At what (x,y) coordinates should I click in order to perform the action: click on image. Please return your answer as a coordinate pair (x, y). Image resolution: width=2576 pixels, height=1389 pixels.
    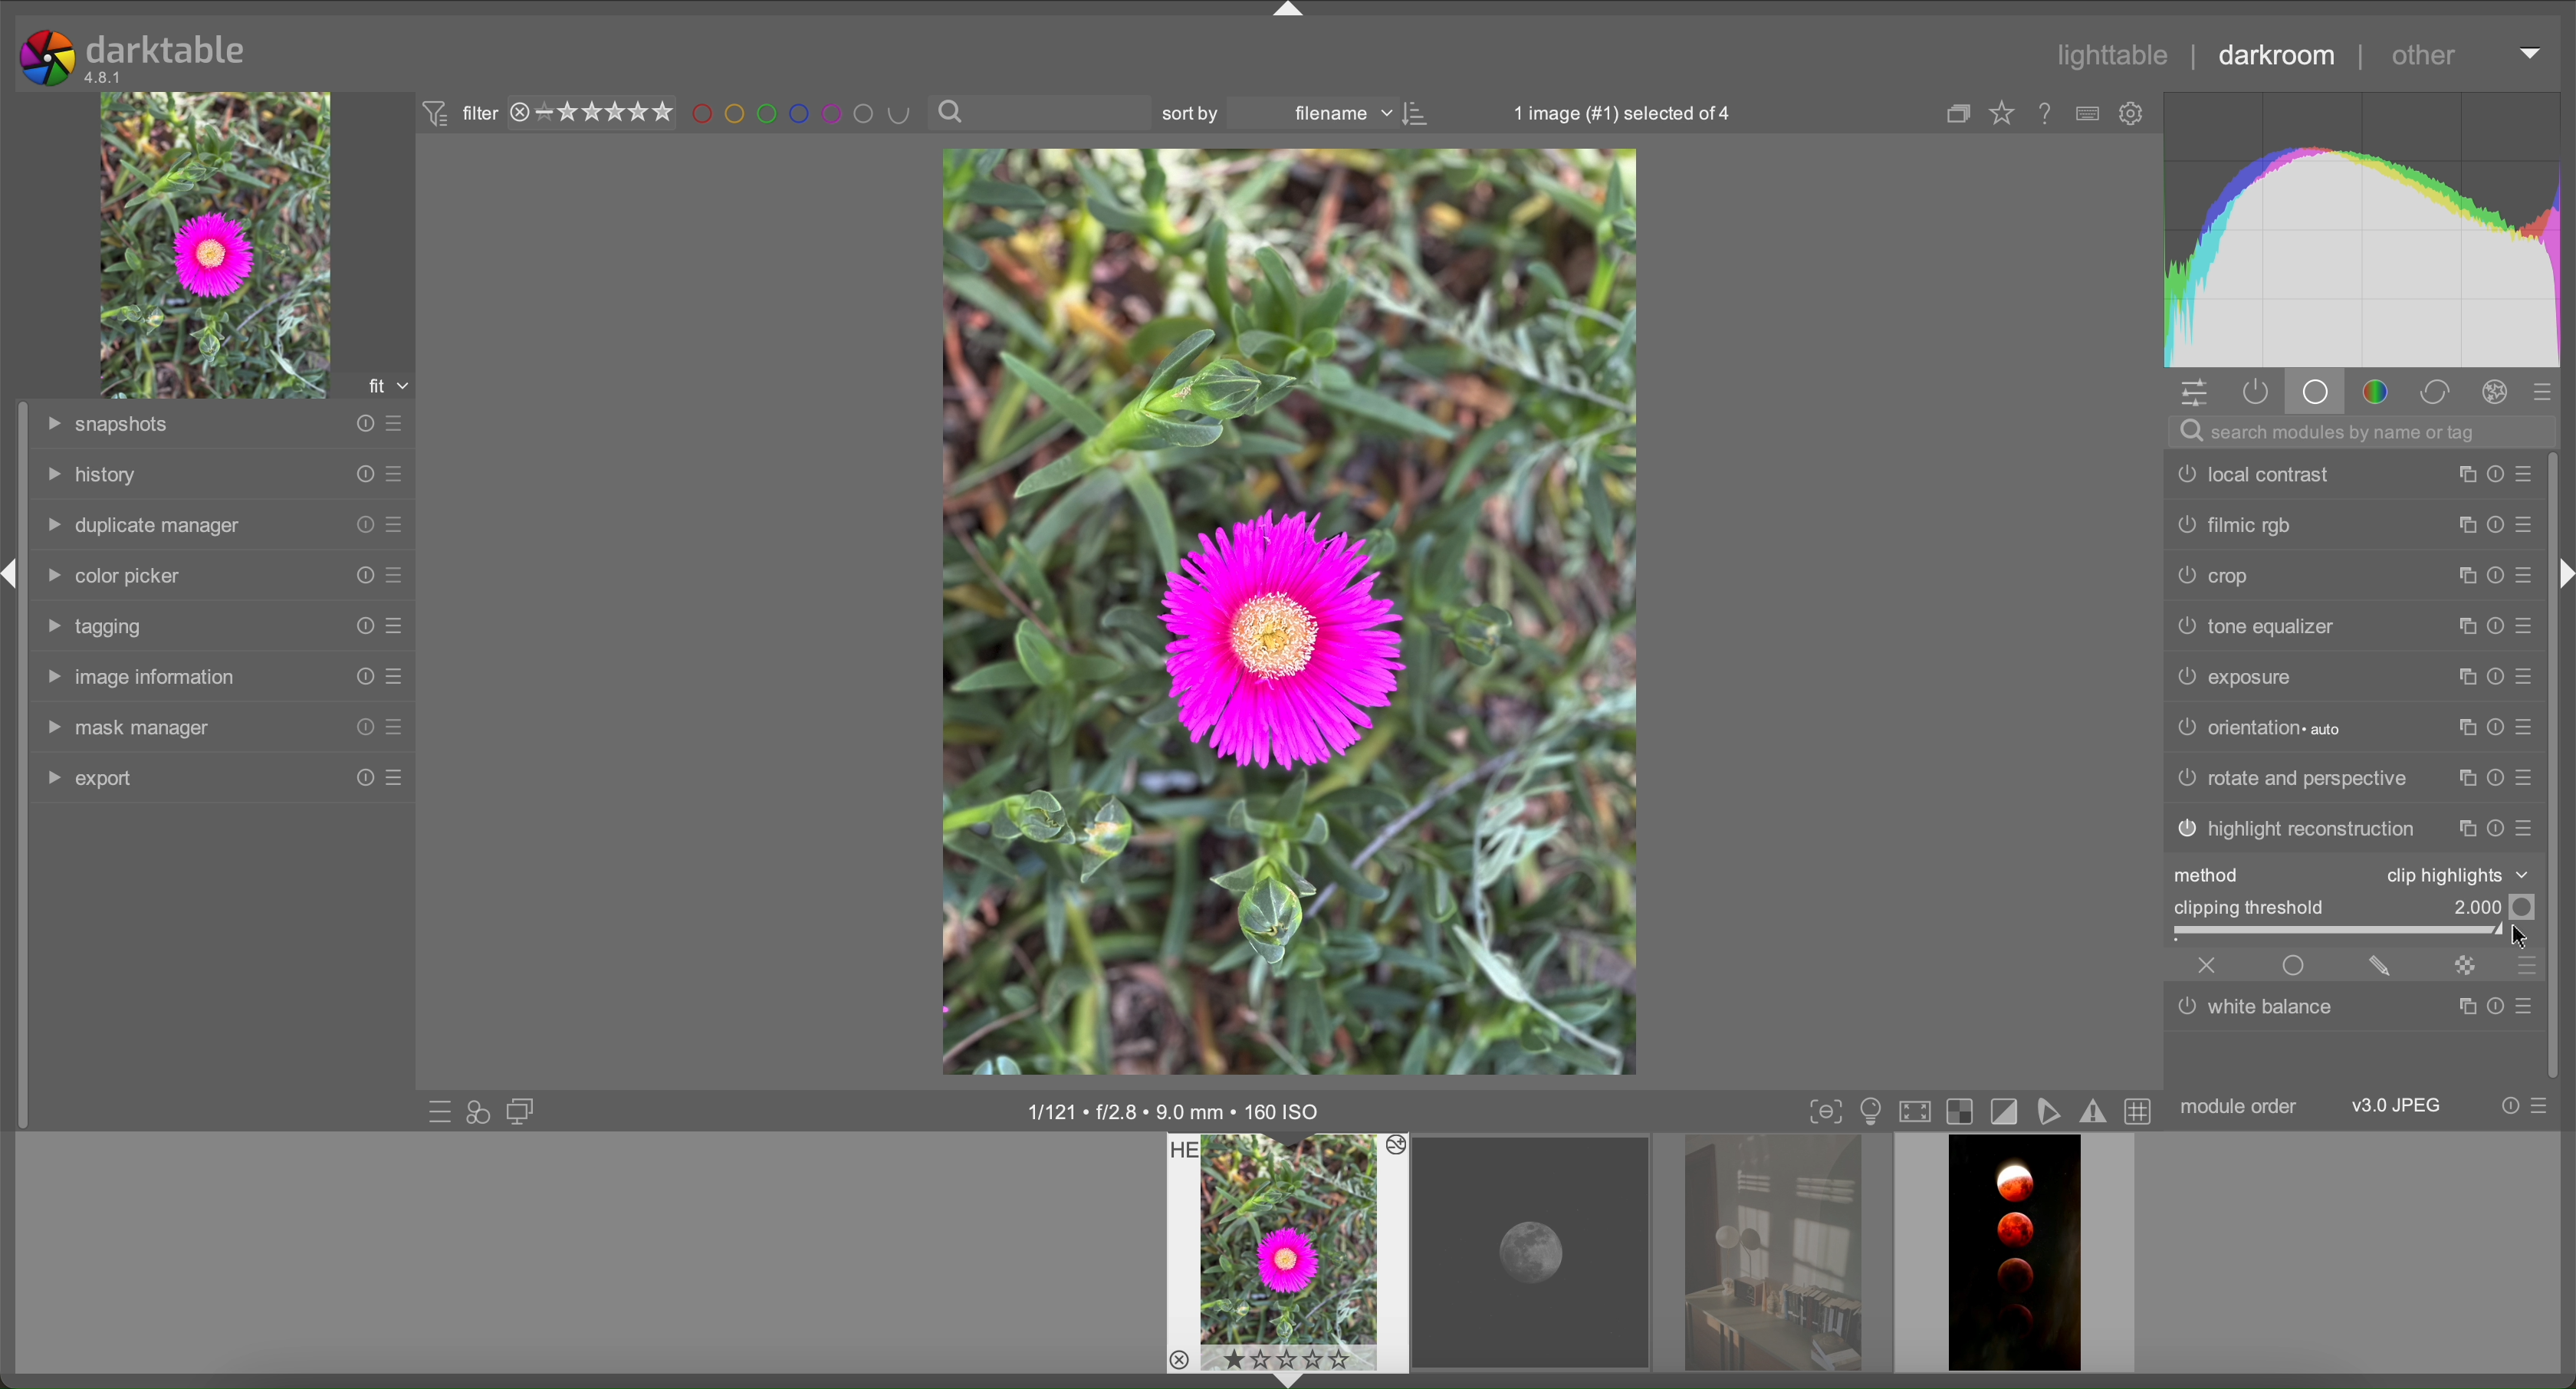
    Looking at the image, I should click on (219, 245).